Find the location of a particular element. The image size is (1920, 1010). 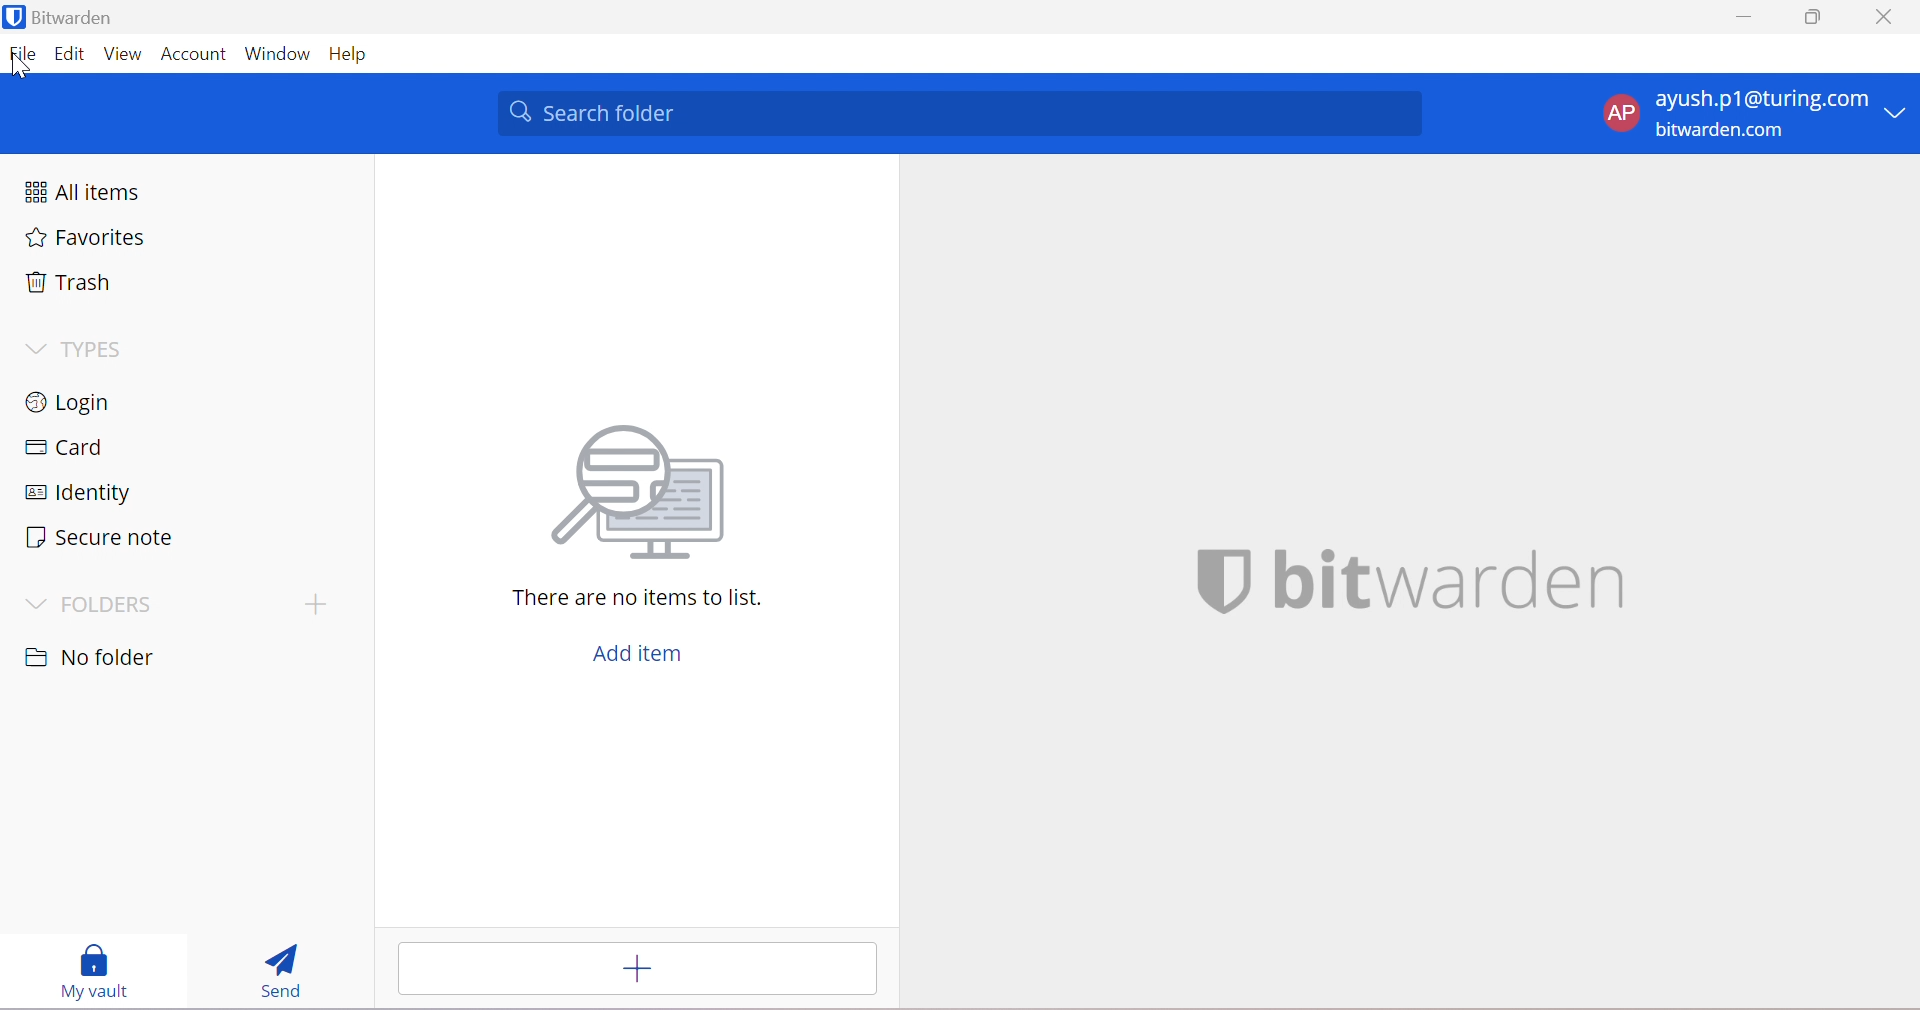

My vault is located at coordinates (99, 972).